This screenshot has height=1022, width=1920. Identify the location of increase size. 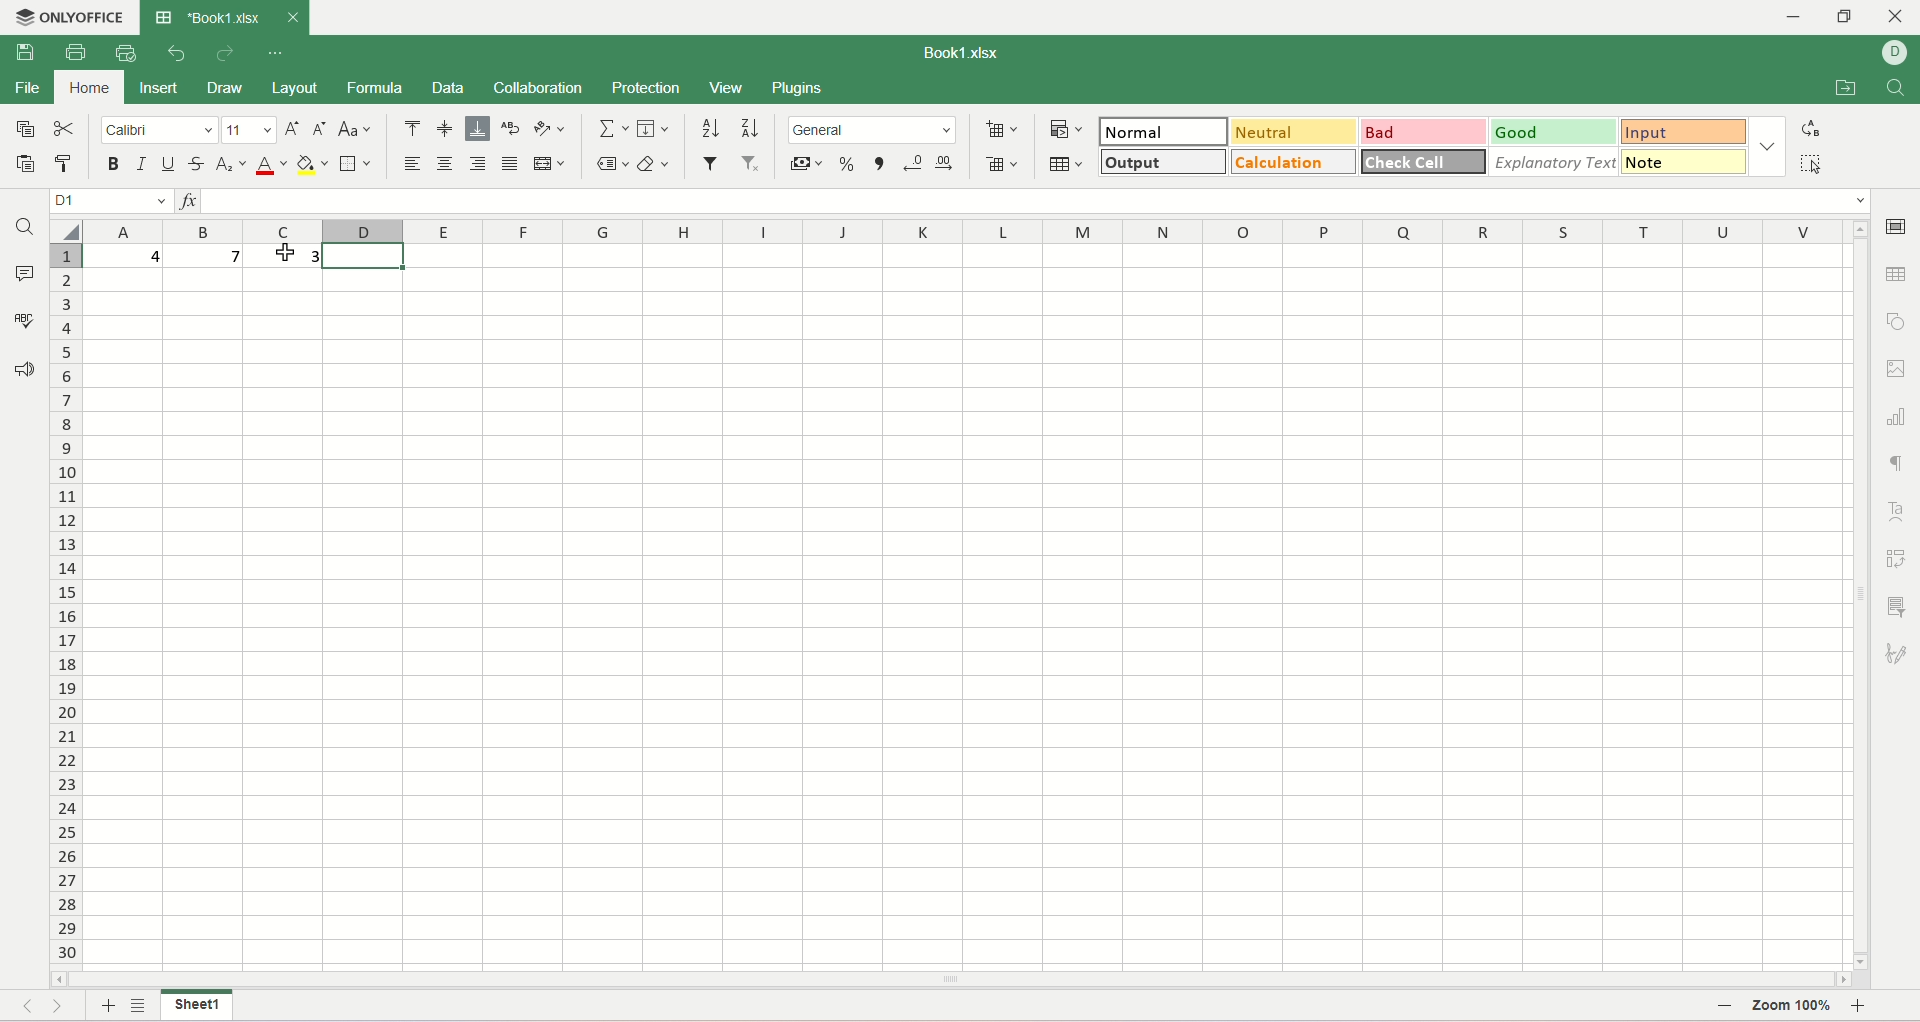
(294, 129).